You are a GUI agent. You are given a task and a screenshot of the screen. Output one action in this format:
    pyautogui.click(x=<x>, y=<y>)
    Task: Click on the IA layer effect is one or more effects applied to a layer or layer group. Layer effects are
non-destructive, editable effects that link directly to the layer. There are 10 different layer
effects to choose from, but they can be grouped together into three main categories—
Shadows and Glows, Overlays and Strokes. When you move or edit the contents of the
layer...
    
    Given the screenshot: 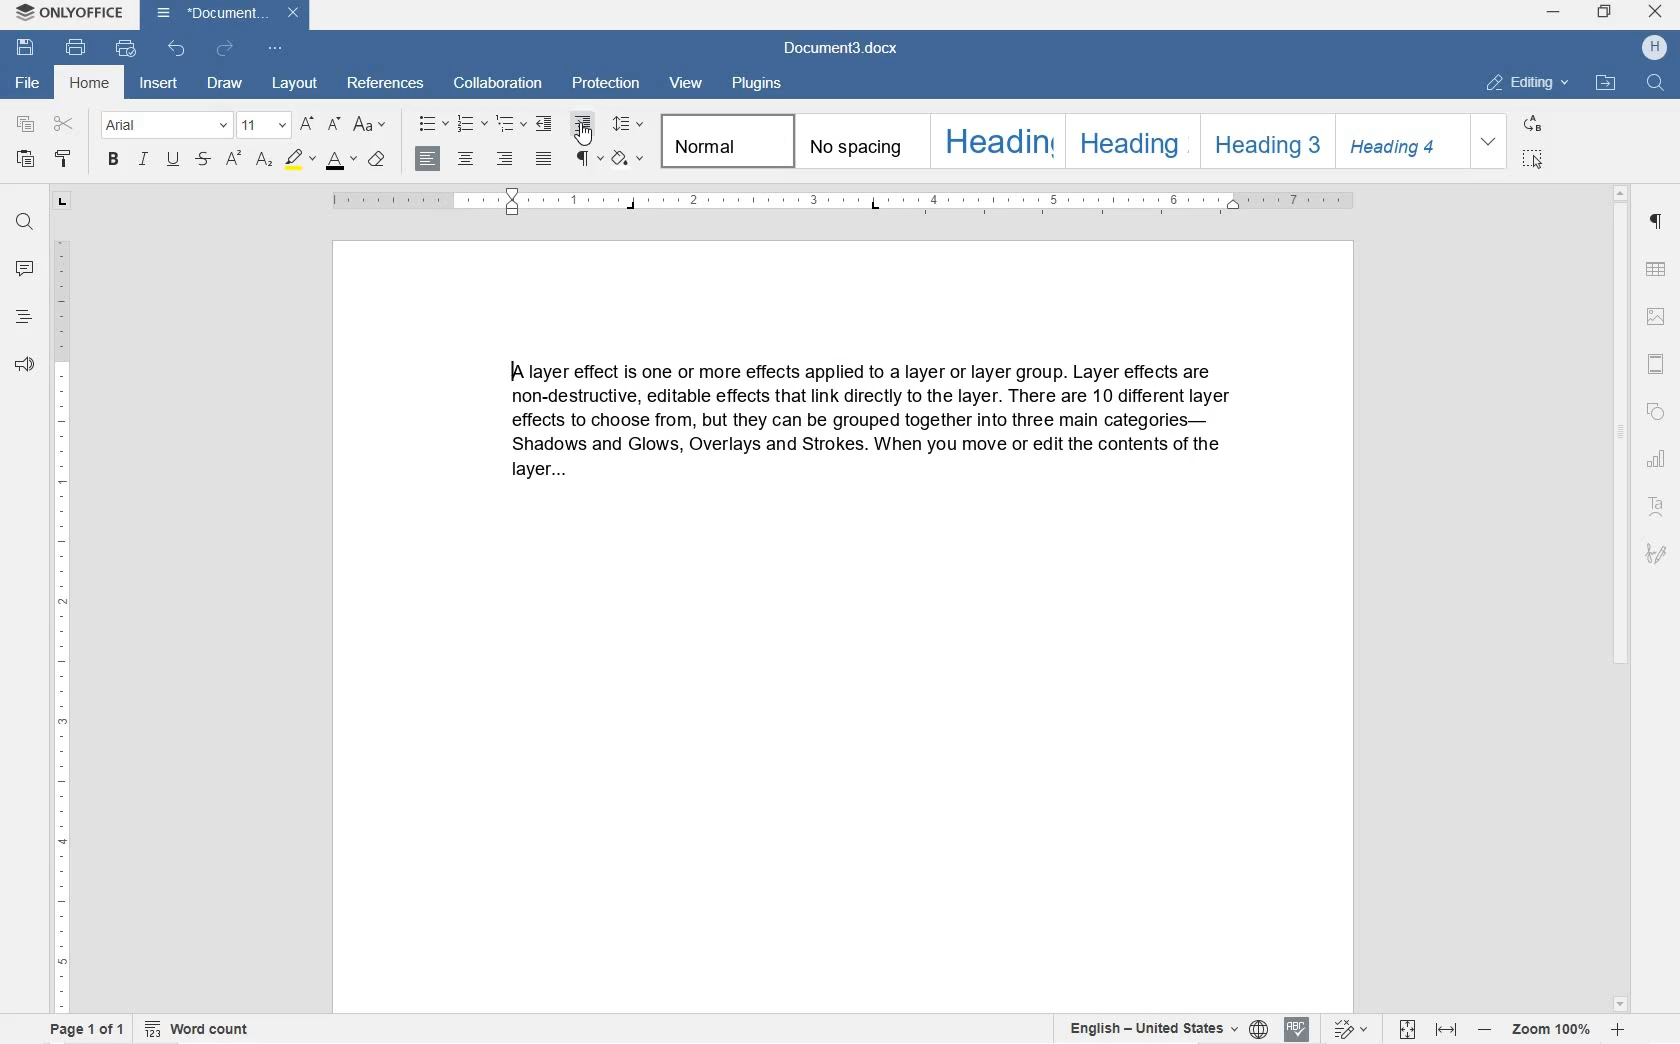 What is the action you would take?
    pyautogui.click(x=903, y=414)
    